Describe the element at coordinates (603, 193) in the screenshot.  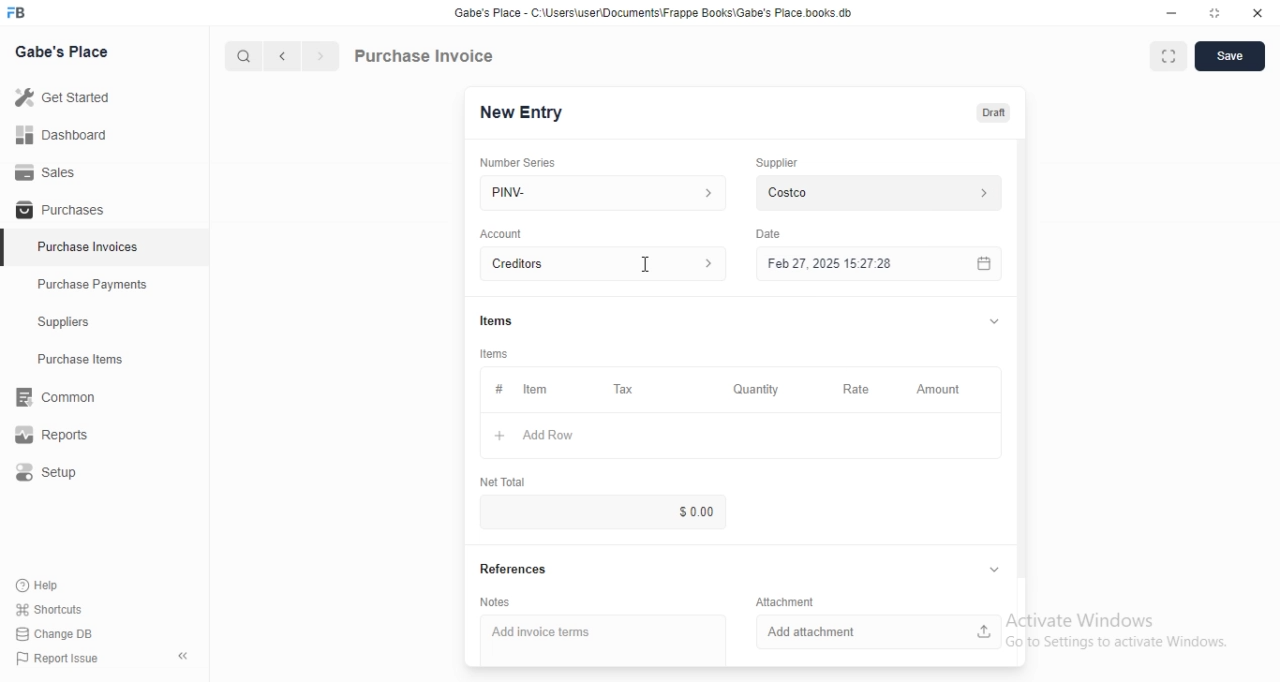
I see `PINV-` at that location.